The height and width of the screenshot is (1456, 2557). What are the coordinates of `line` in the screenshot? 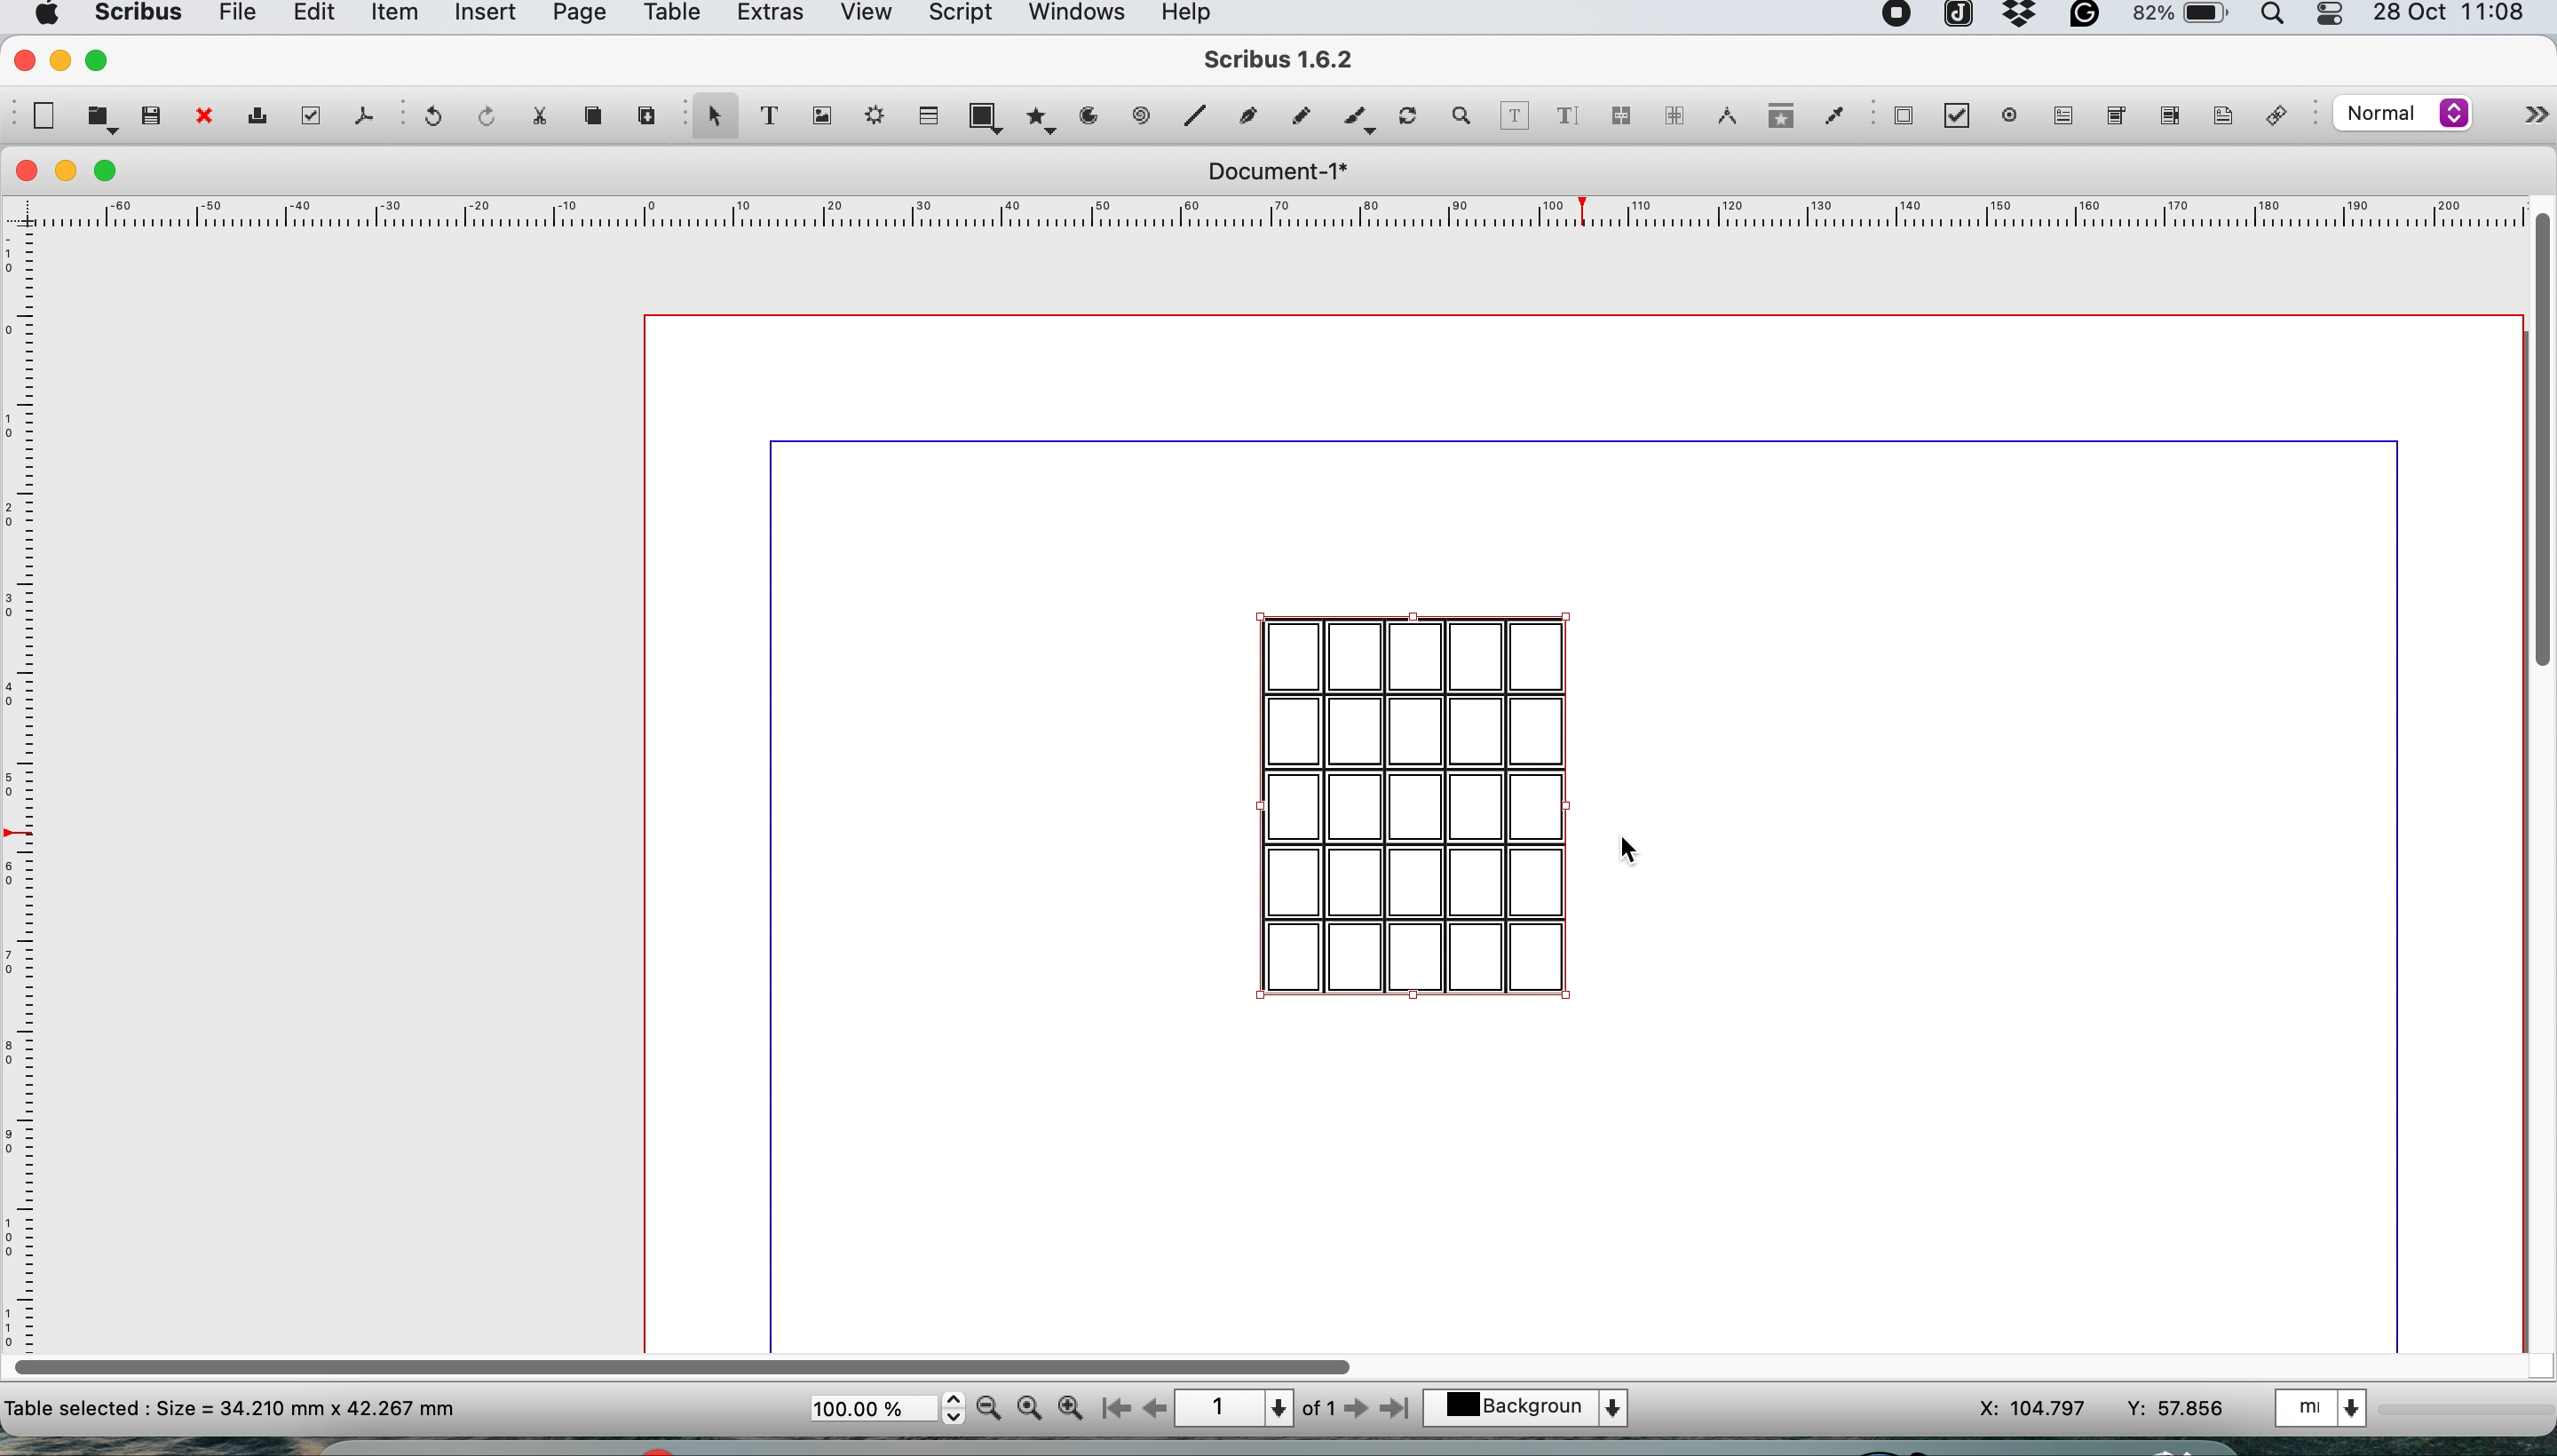 It's located at (1192, 115).